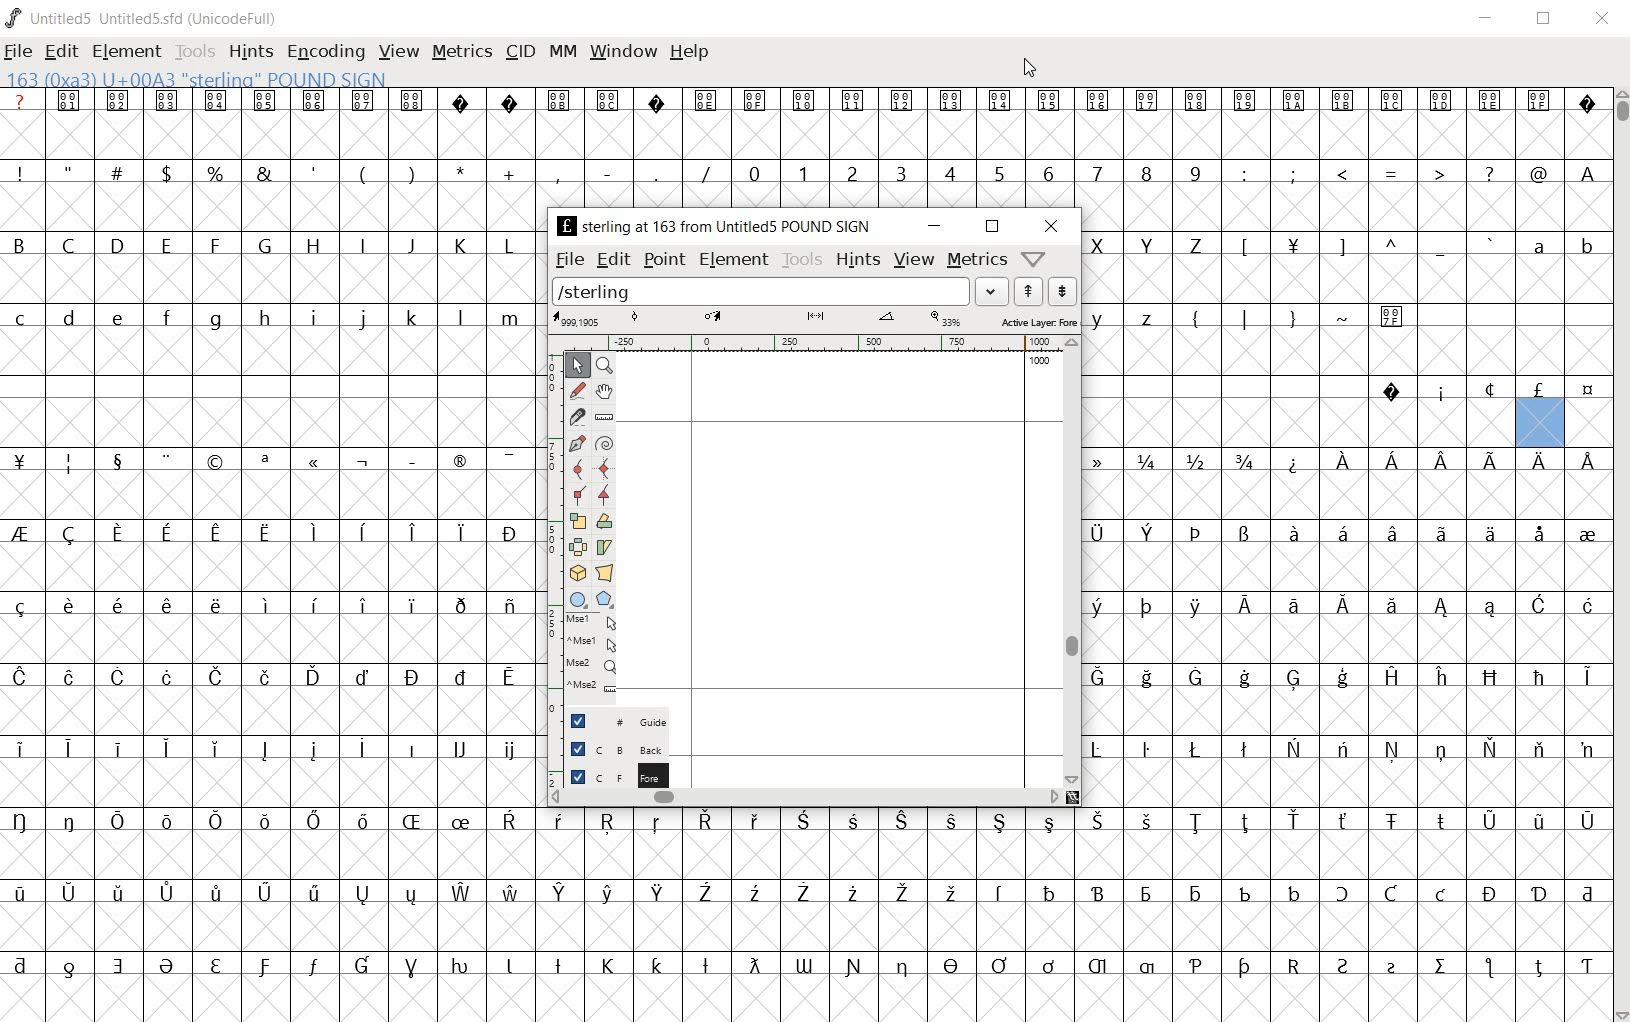 Image resolution: width=1630 pixels, height=1022 pixels. Describe the element at coordinates (1049, 823) in the screenshot. I see `Symbol` at that location.